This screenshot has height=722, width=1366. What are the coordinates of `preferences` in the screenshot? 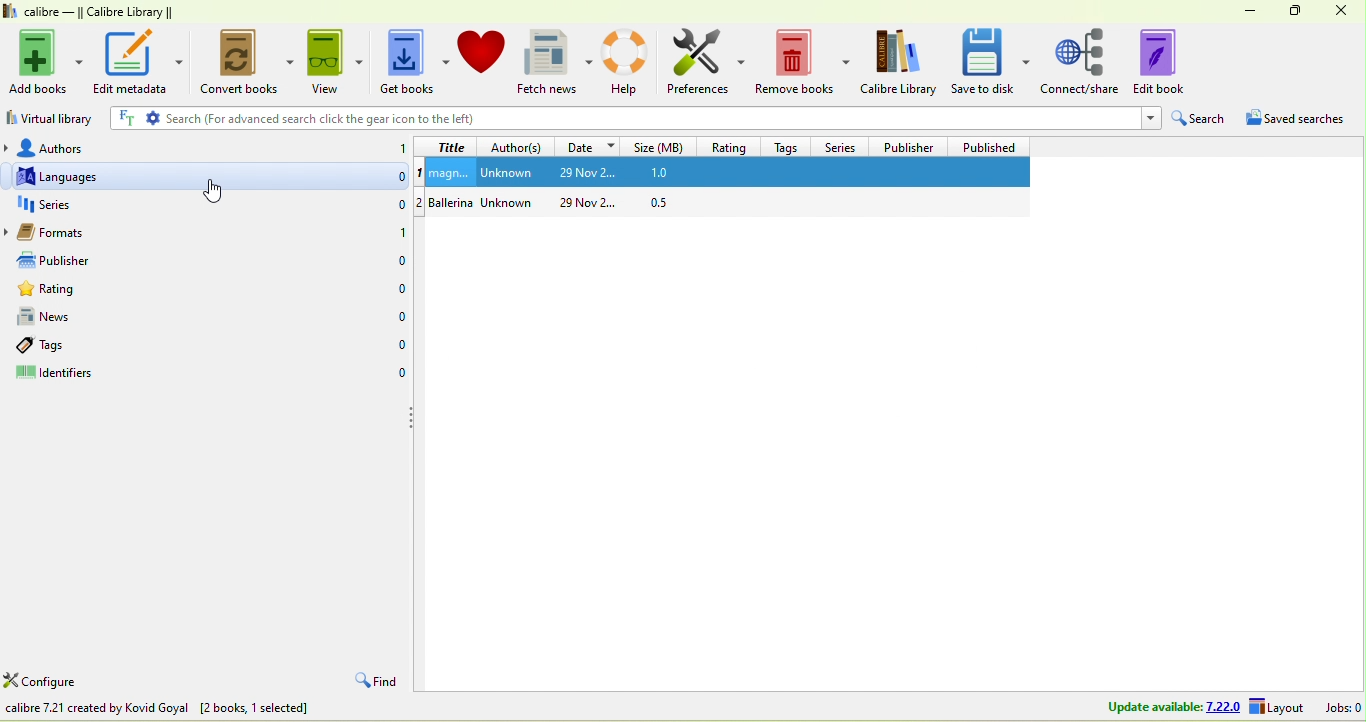 It's located at (708, 64).